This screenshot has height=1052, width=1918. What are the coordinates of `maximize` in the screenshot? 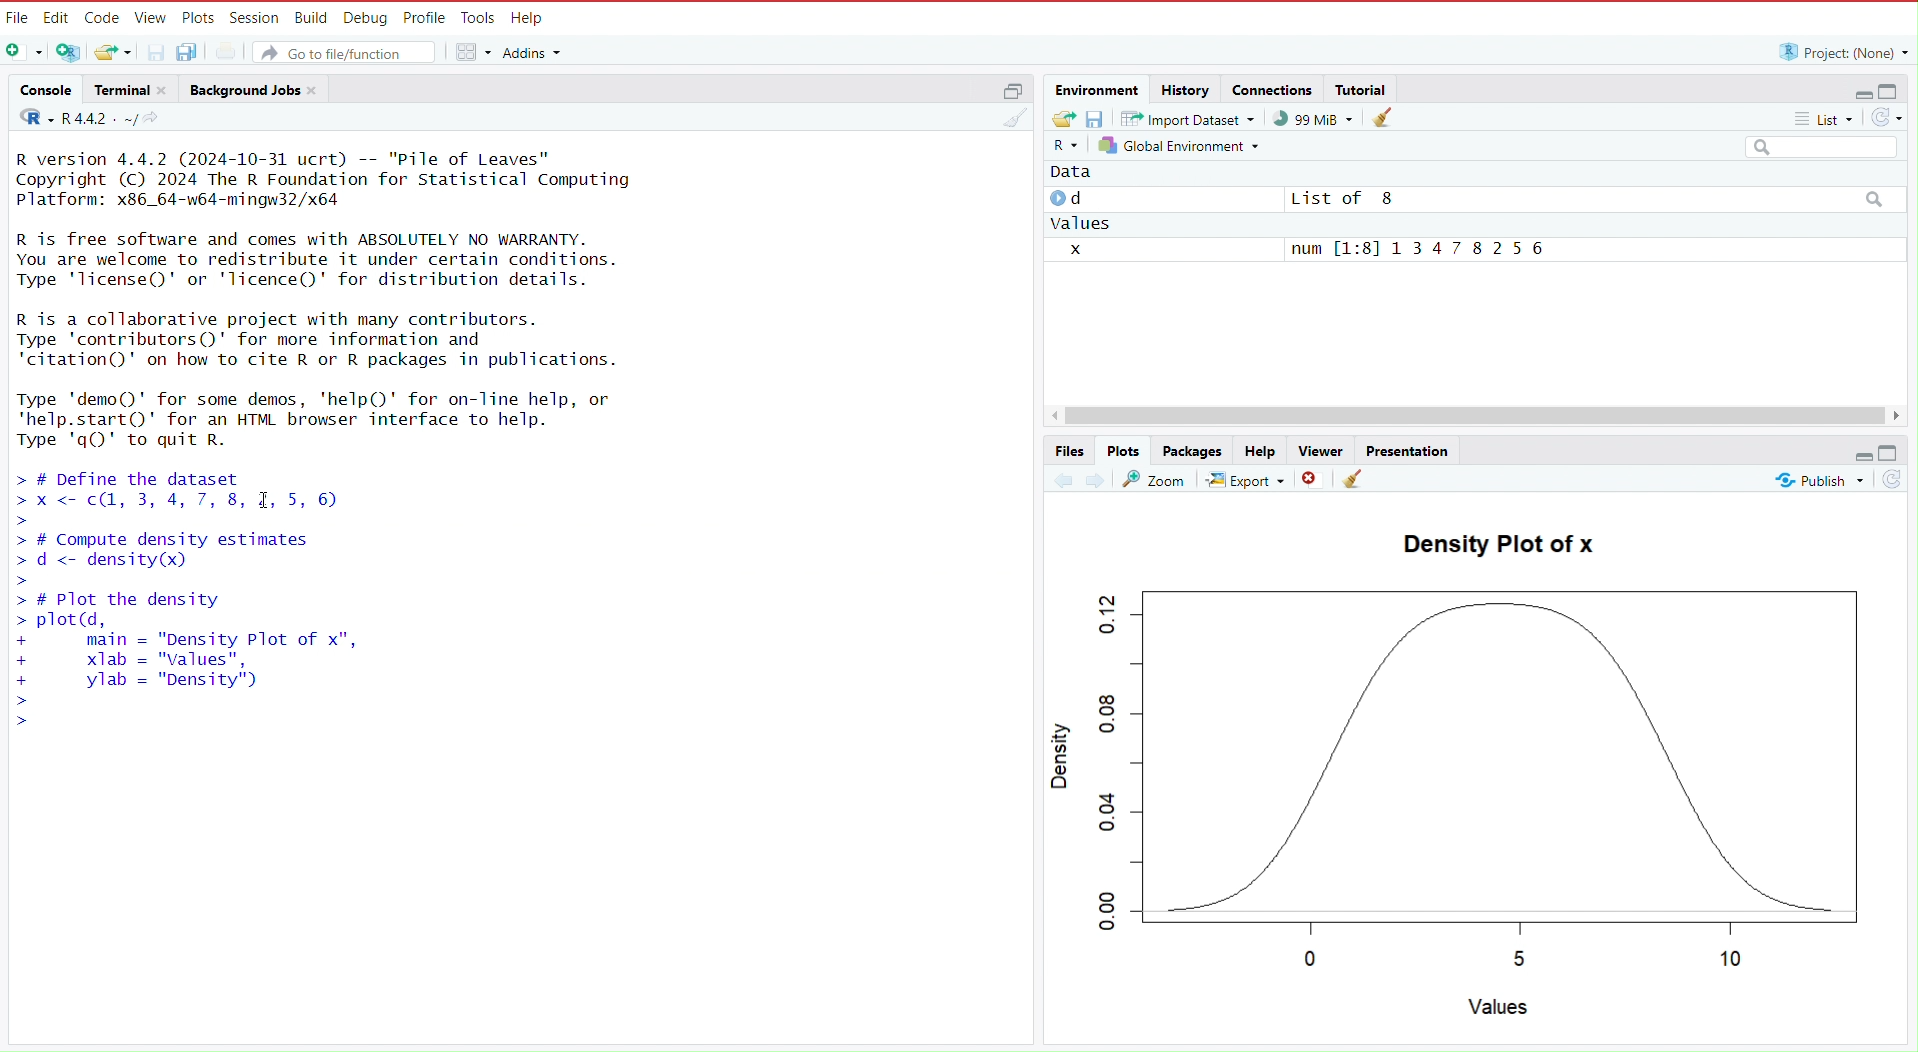 It's located at (1896, 88).